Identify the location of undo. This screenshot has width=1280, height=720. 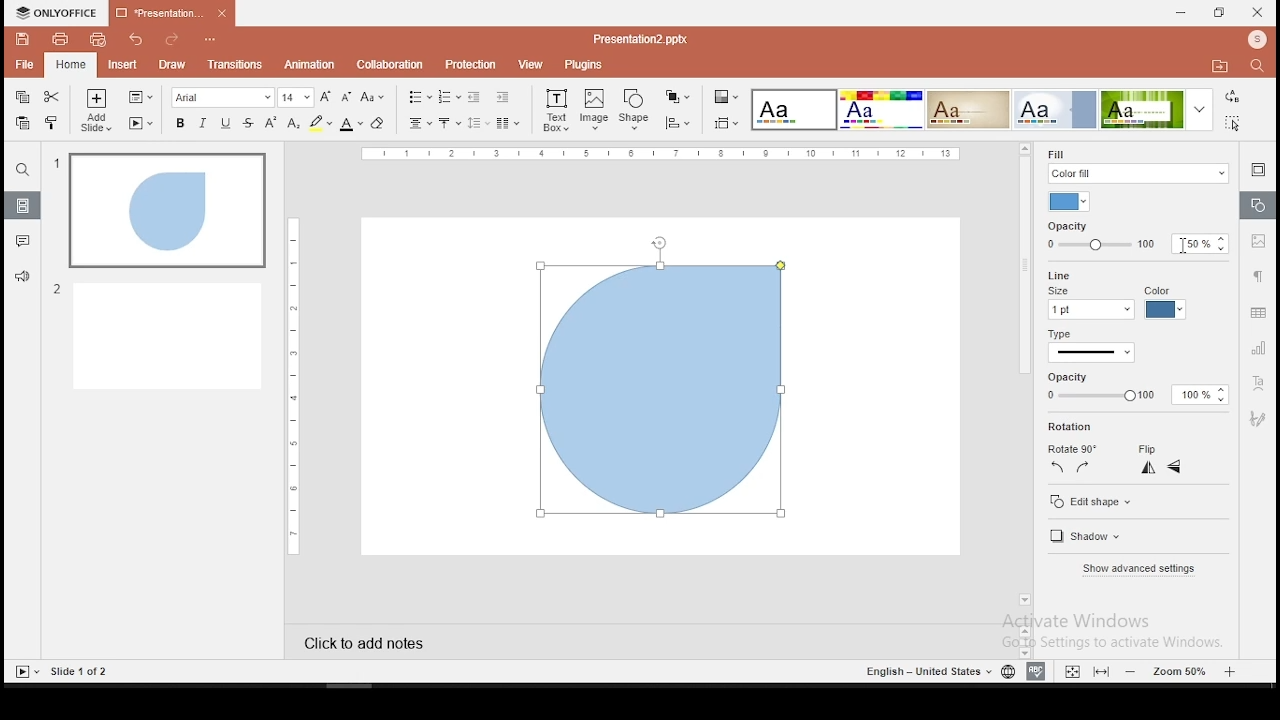
(134, 39).